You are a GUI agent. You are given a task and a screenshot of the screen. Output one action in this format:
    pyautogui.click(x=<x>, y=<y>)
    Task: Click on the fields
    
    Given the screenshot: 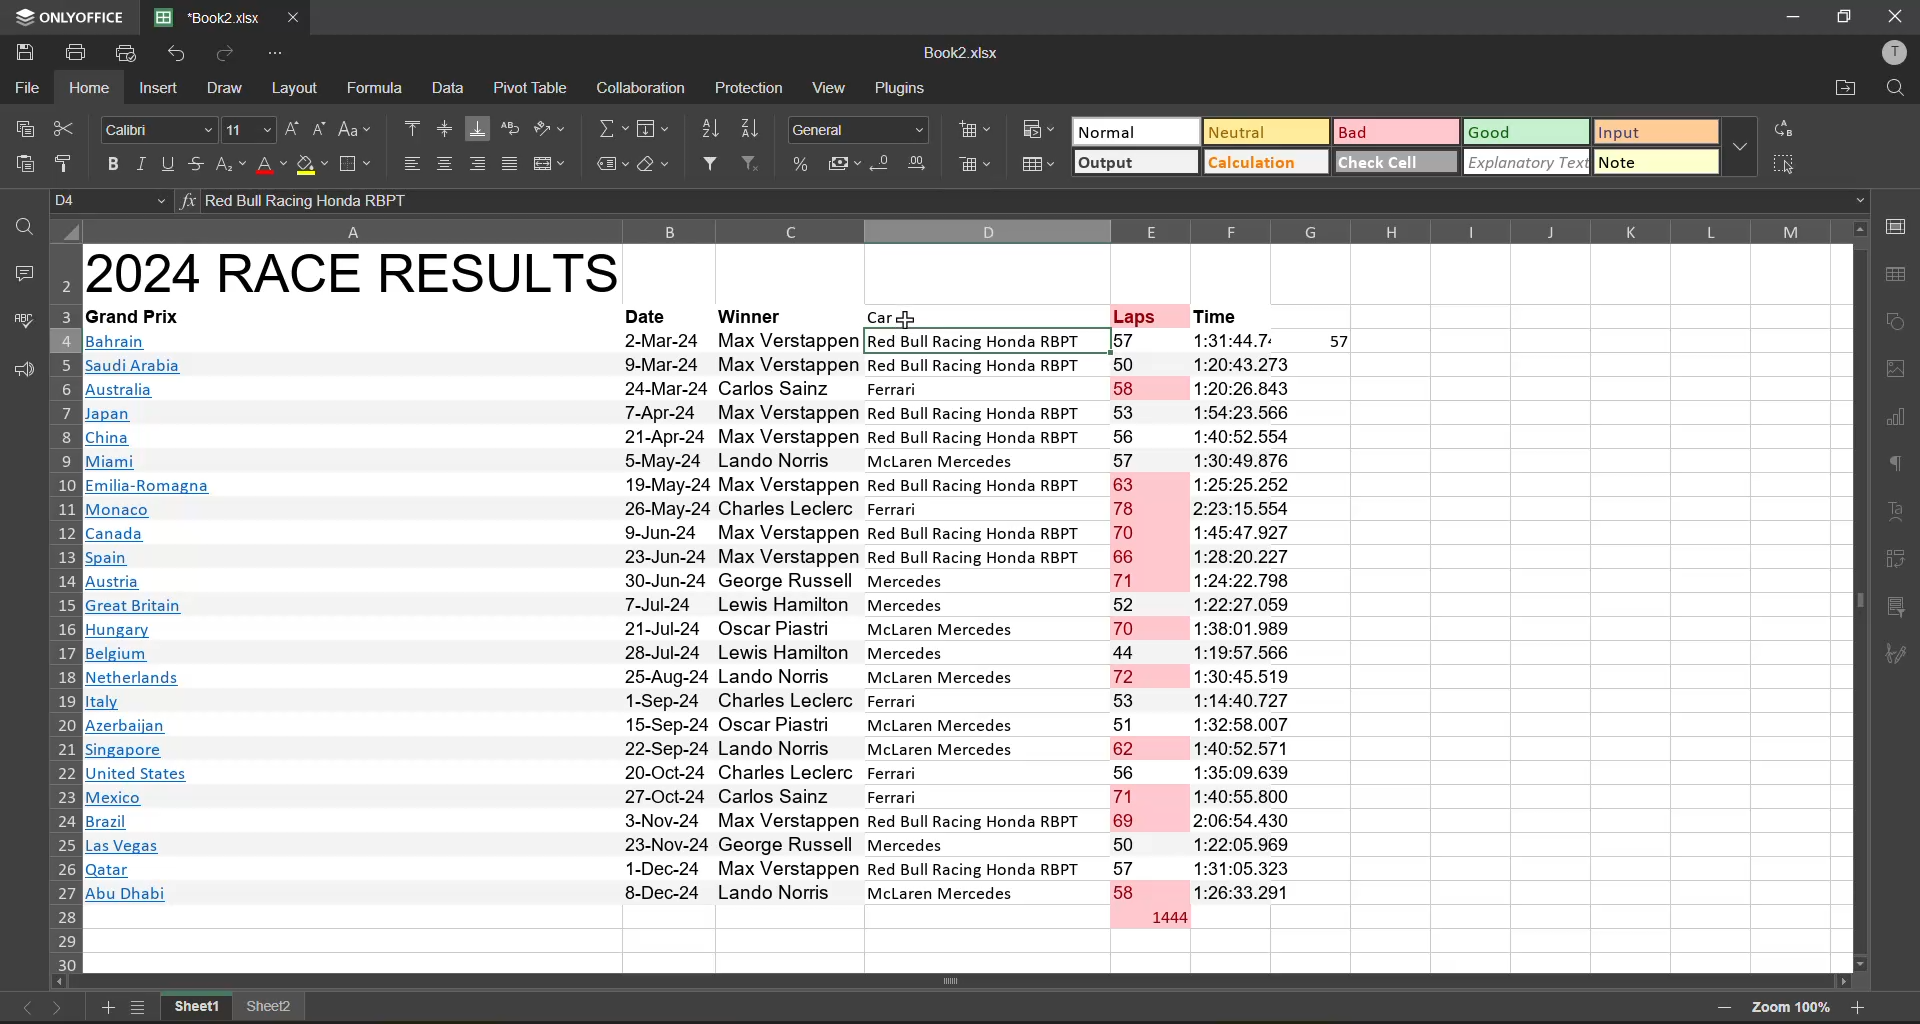 What is the action you would take?
    pyautogui.click(x=656, y=129)
    